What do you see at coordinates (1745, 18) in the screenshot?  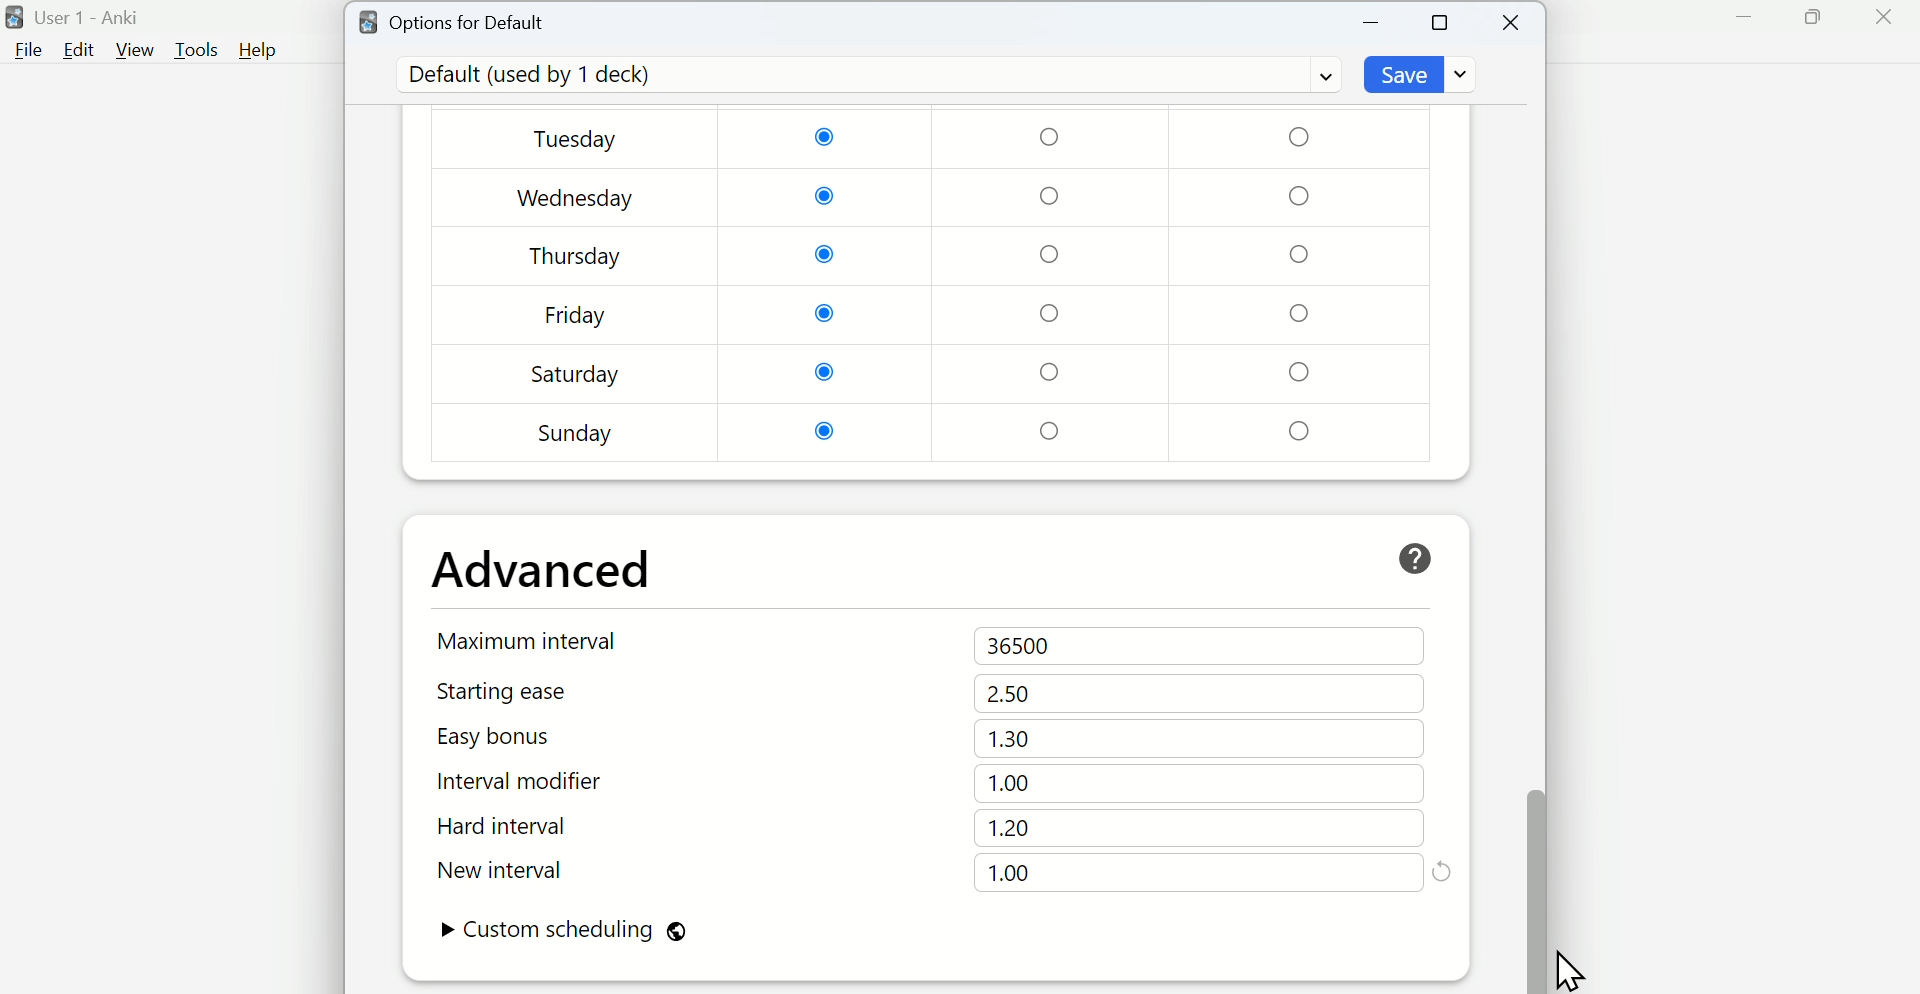 I see `Minimize` at bounding box center [1745, 18].